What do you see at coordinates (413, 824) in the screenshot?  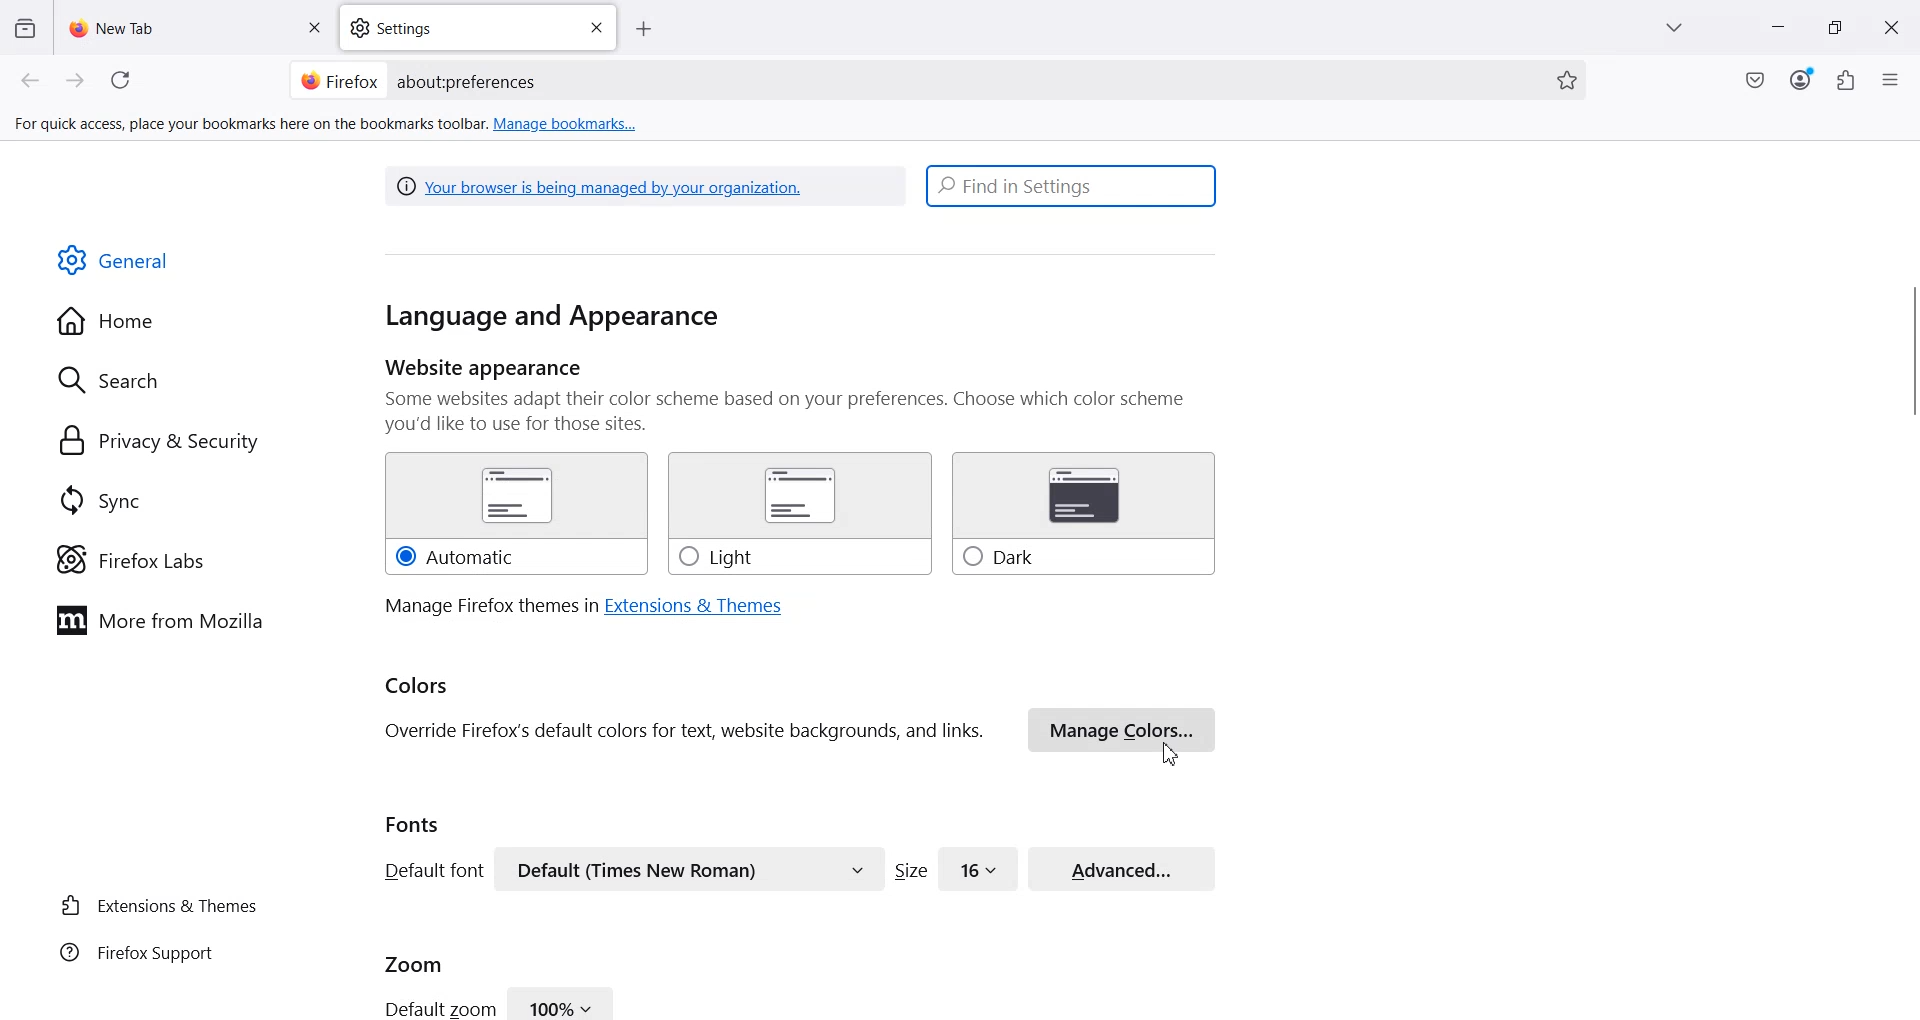 I see `Fonts` at bounding box center [413, 824].